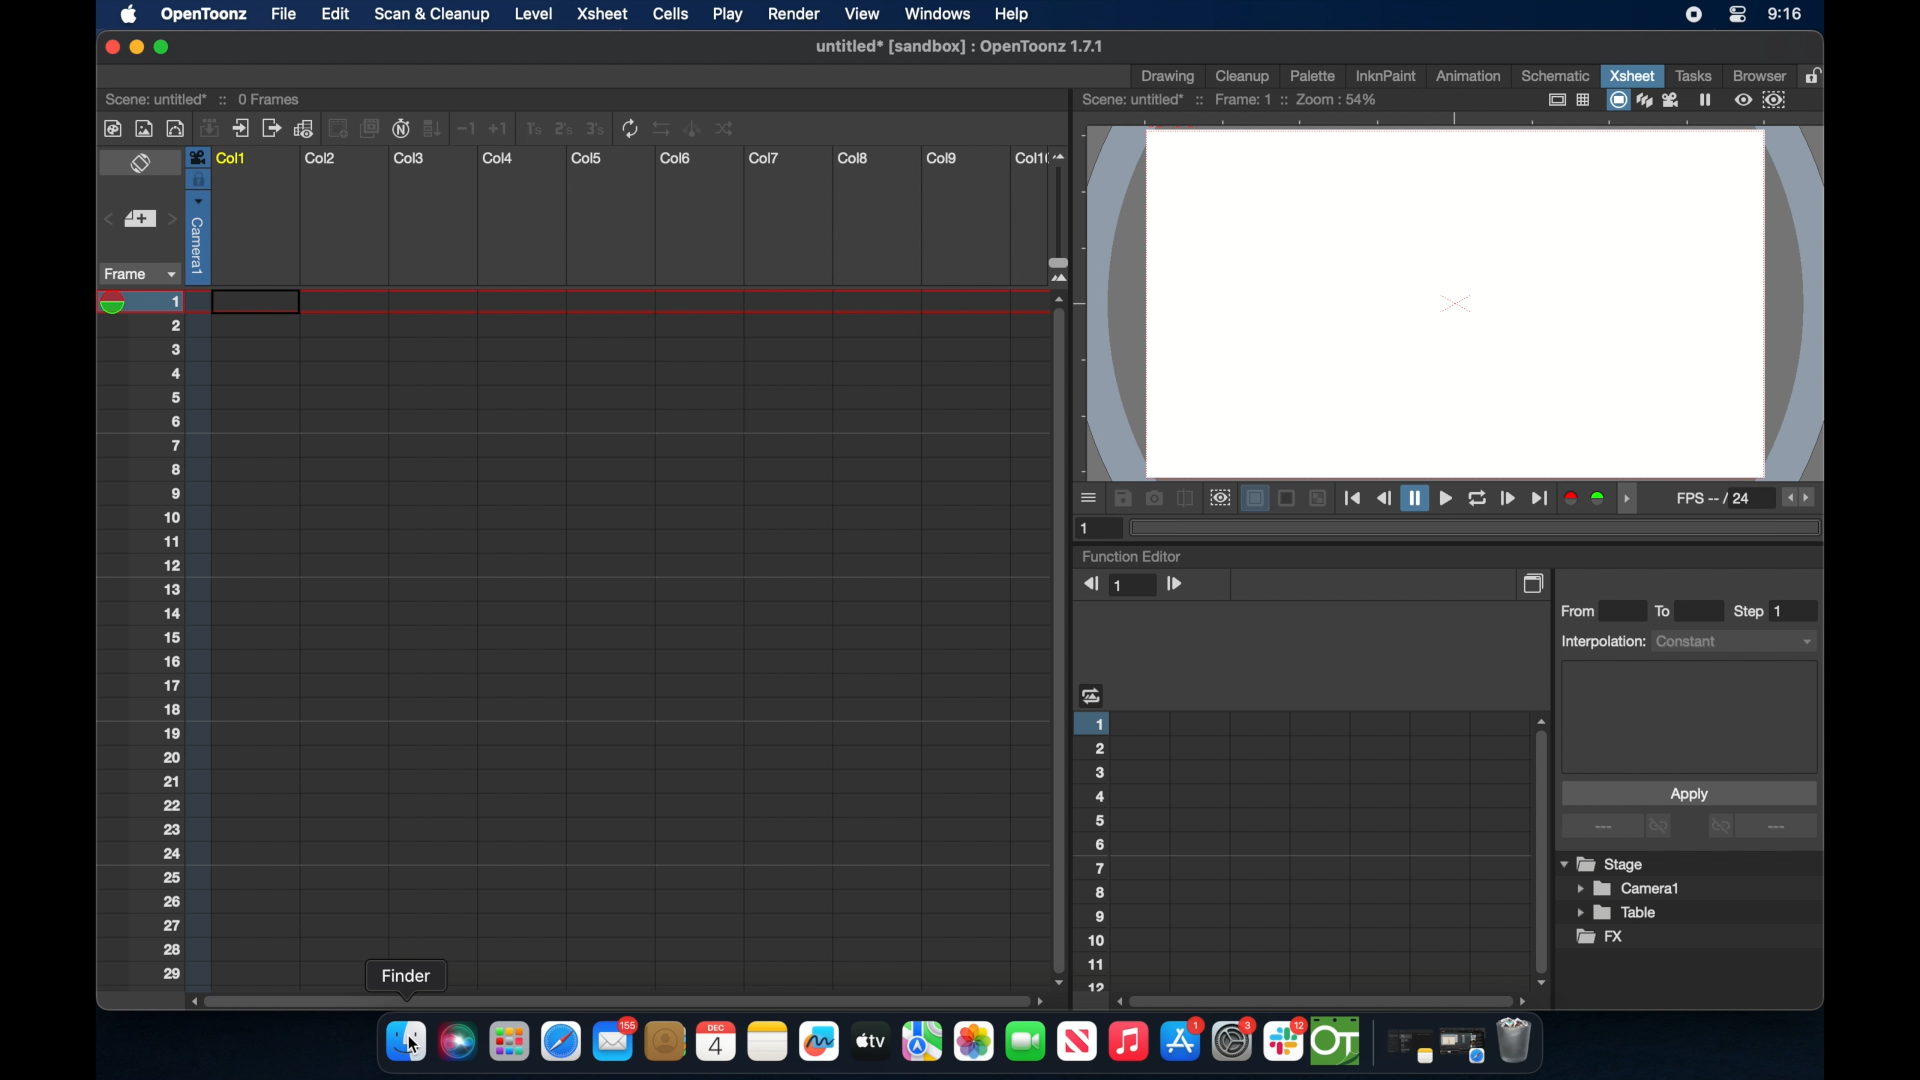 Image resolution: width=1920 pixels, height=1080 pixels. Describe the element at coordinates (119, 303) in the screenshot. I see `playhead` at that location.